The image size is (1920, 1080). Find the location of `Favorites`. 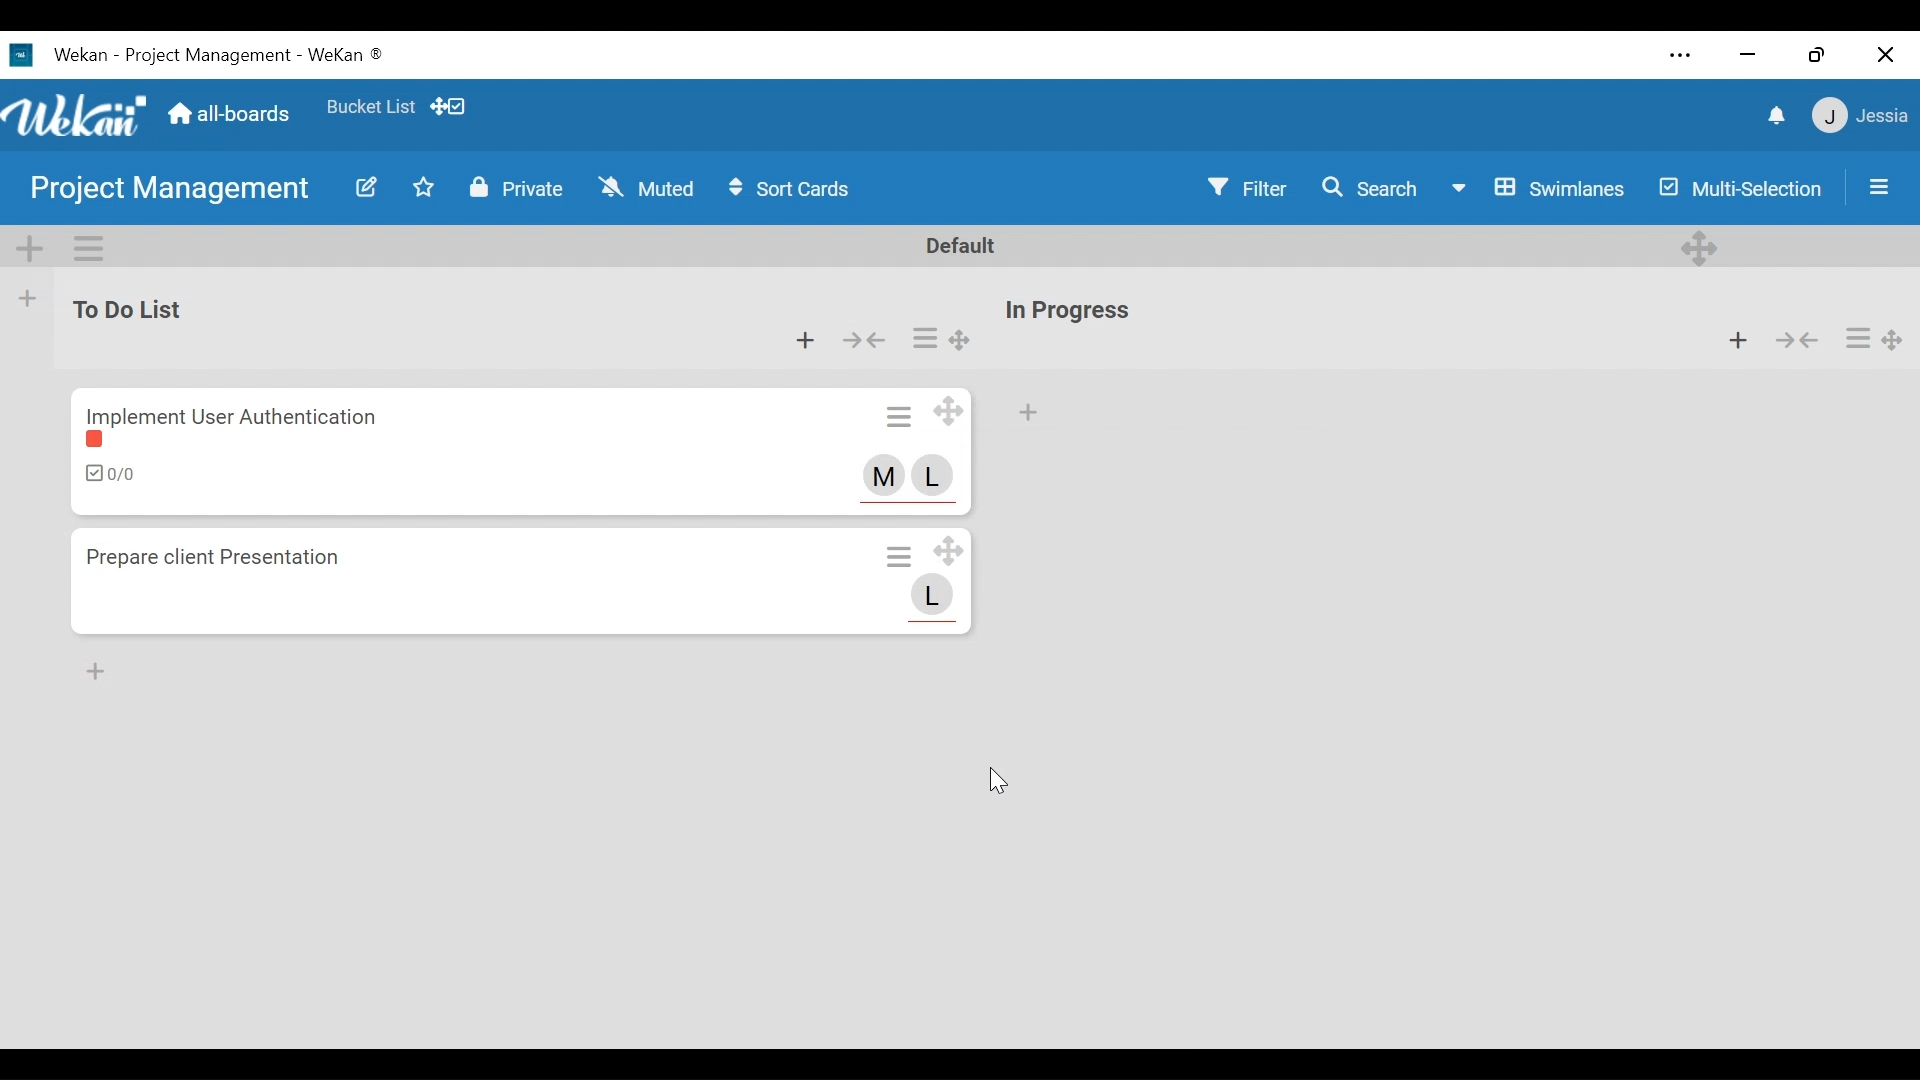

Favorites is located at coordinates (371, 107).